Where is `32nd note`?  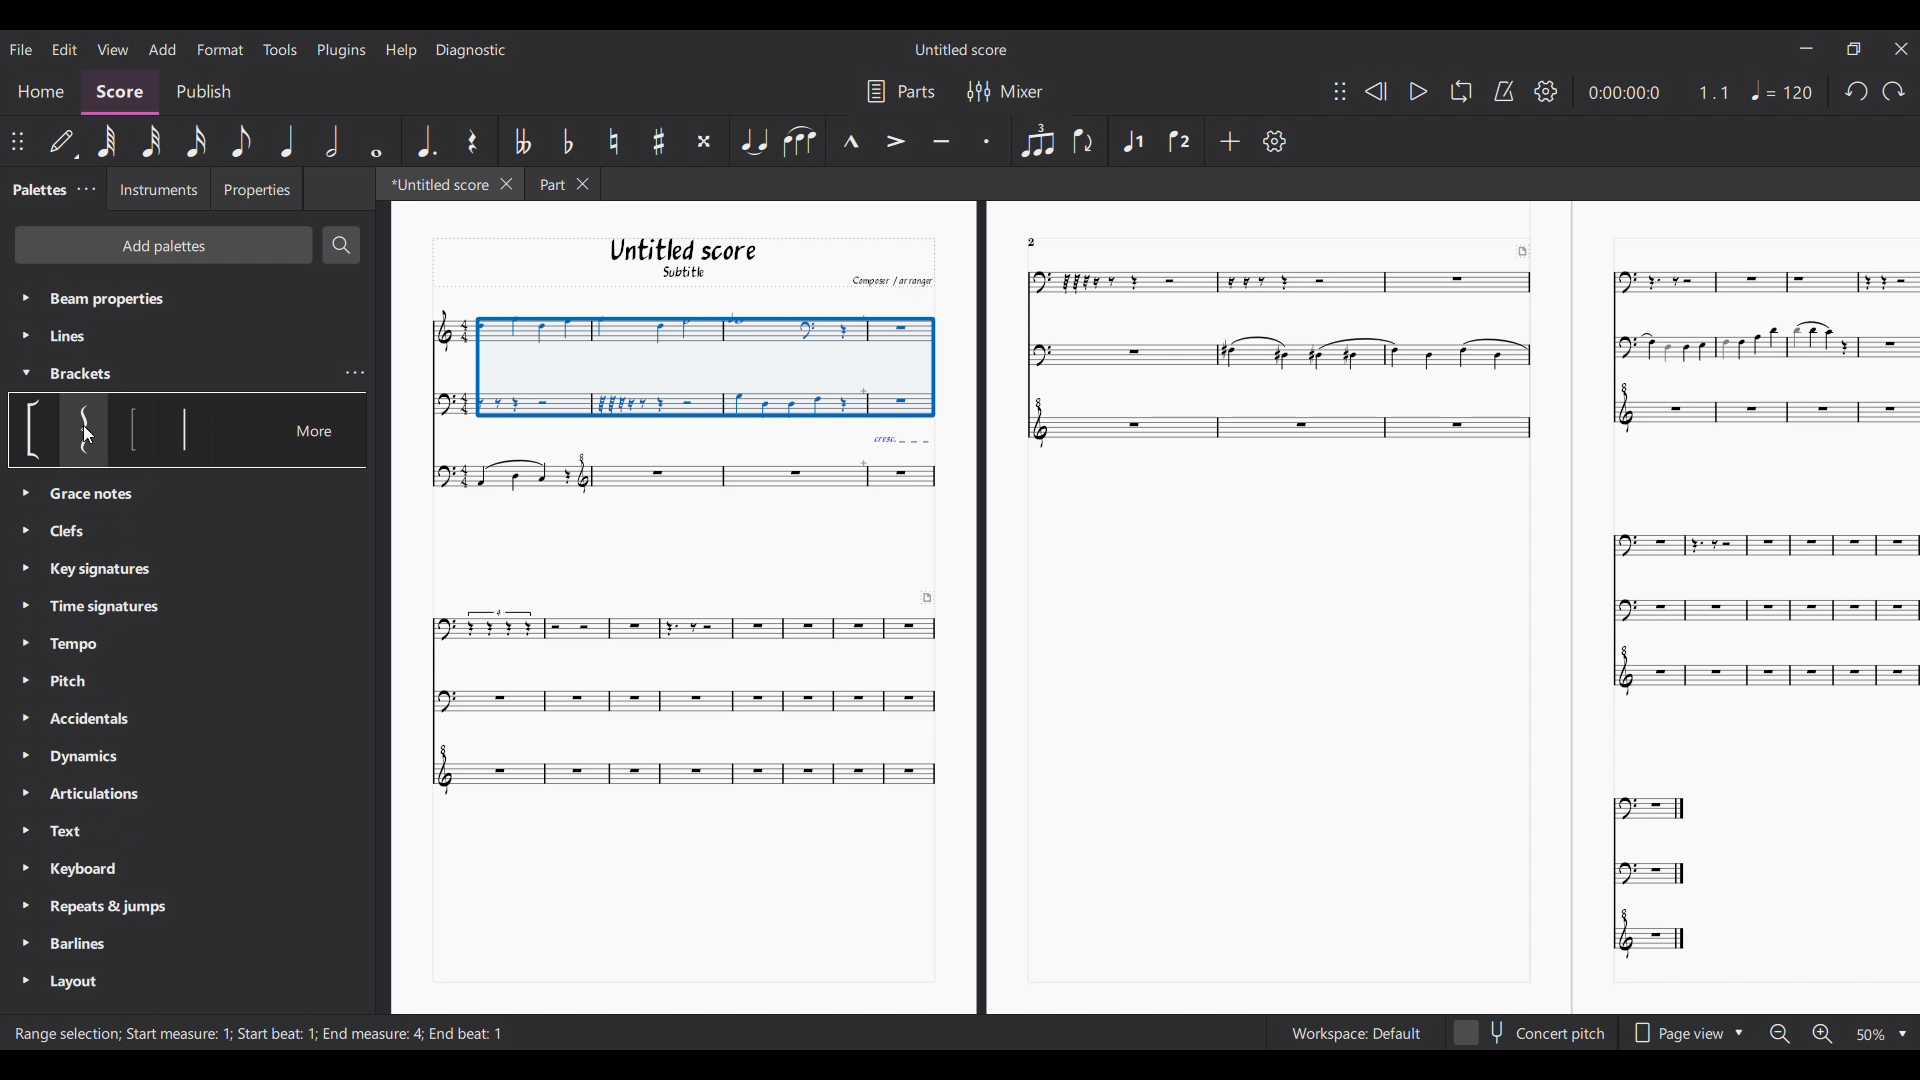
32nd note is located at coordinates (153, 141).